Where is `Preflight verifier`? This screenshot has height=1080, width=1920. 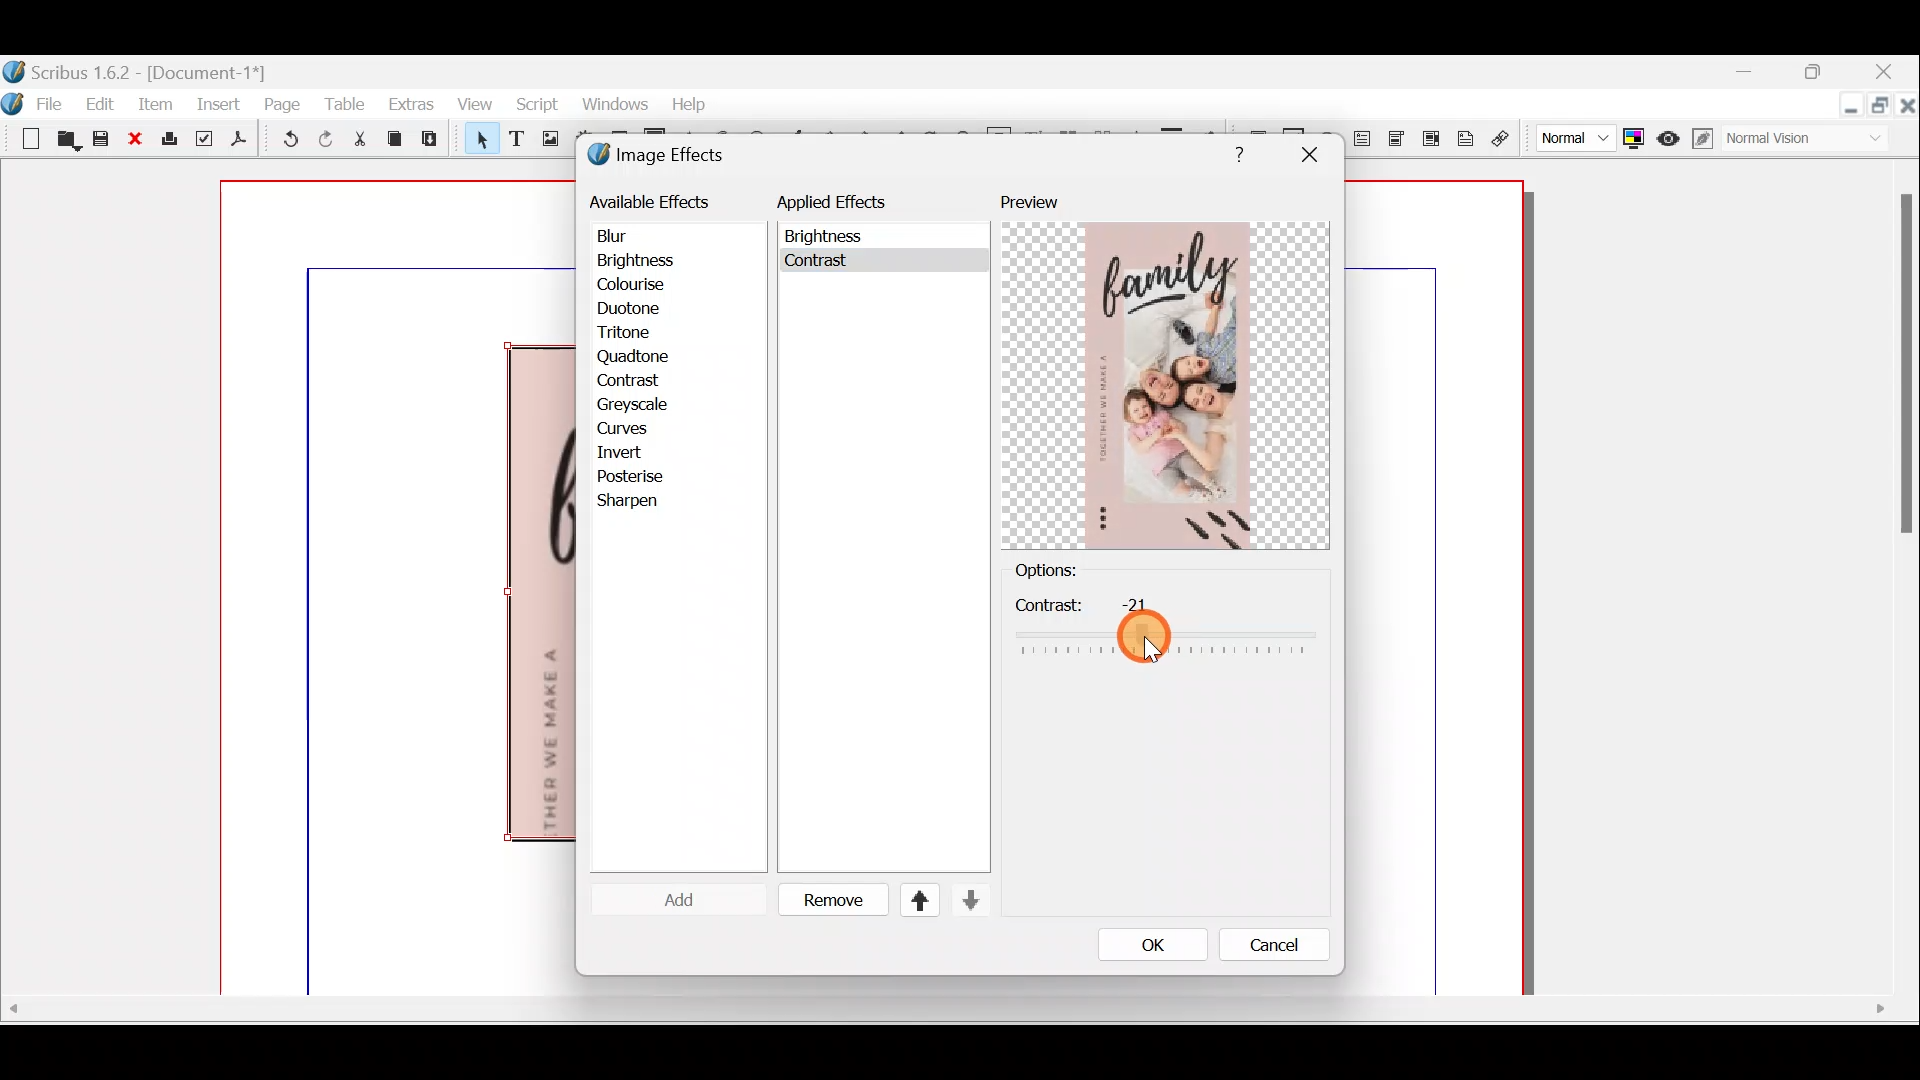
Preflight verifier is located at coordinates (204, 142).